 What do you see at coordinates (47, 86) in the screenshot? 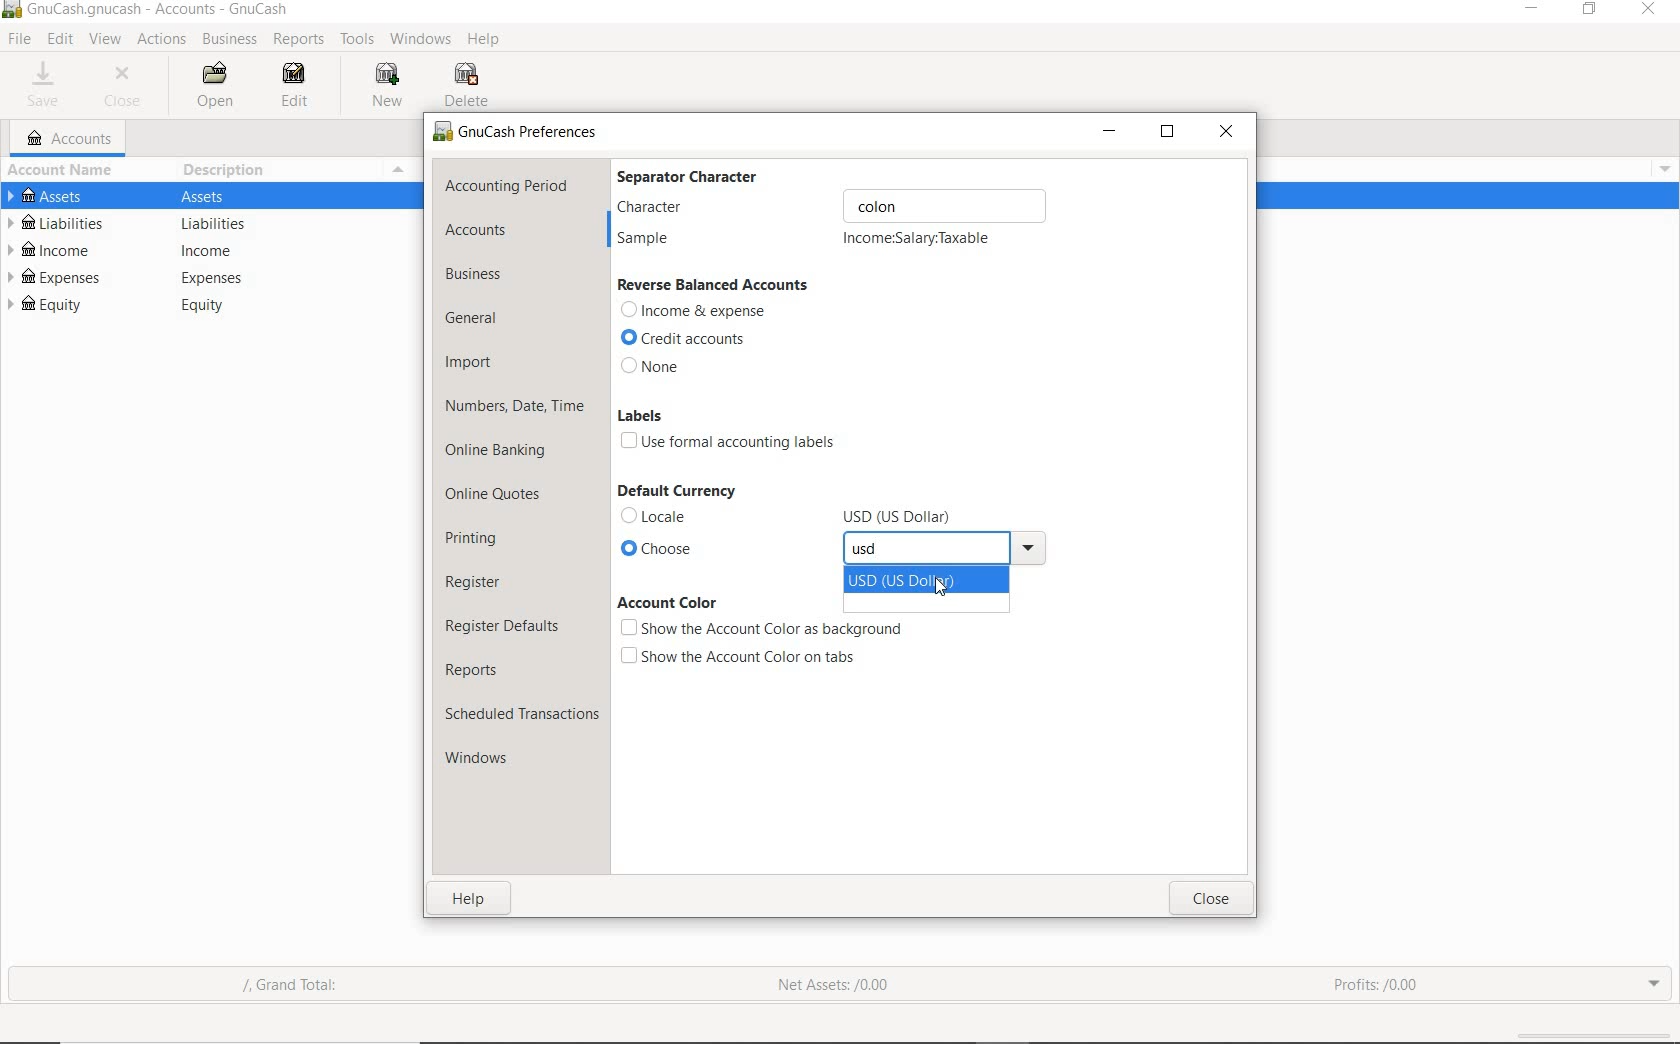
I see `SAVE` at bounding box center [47, 86].